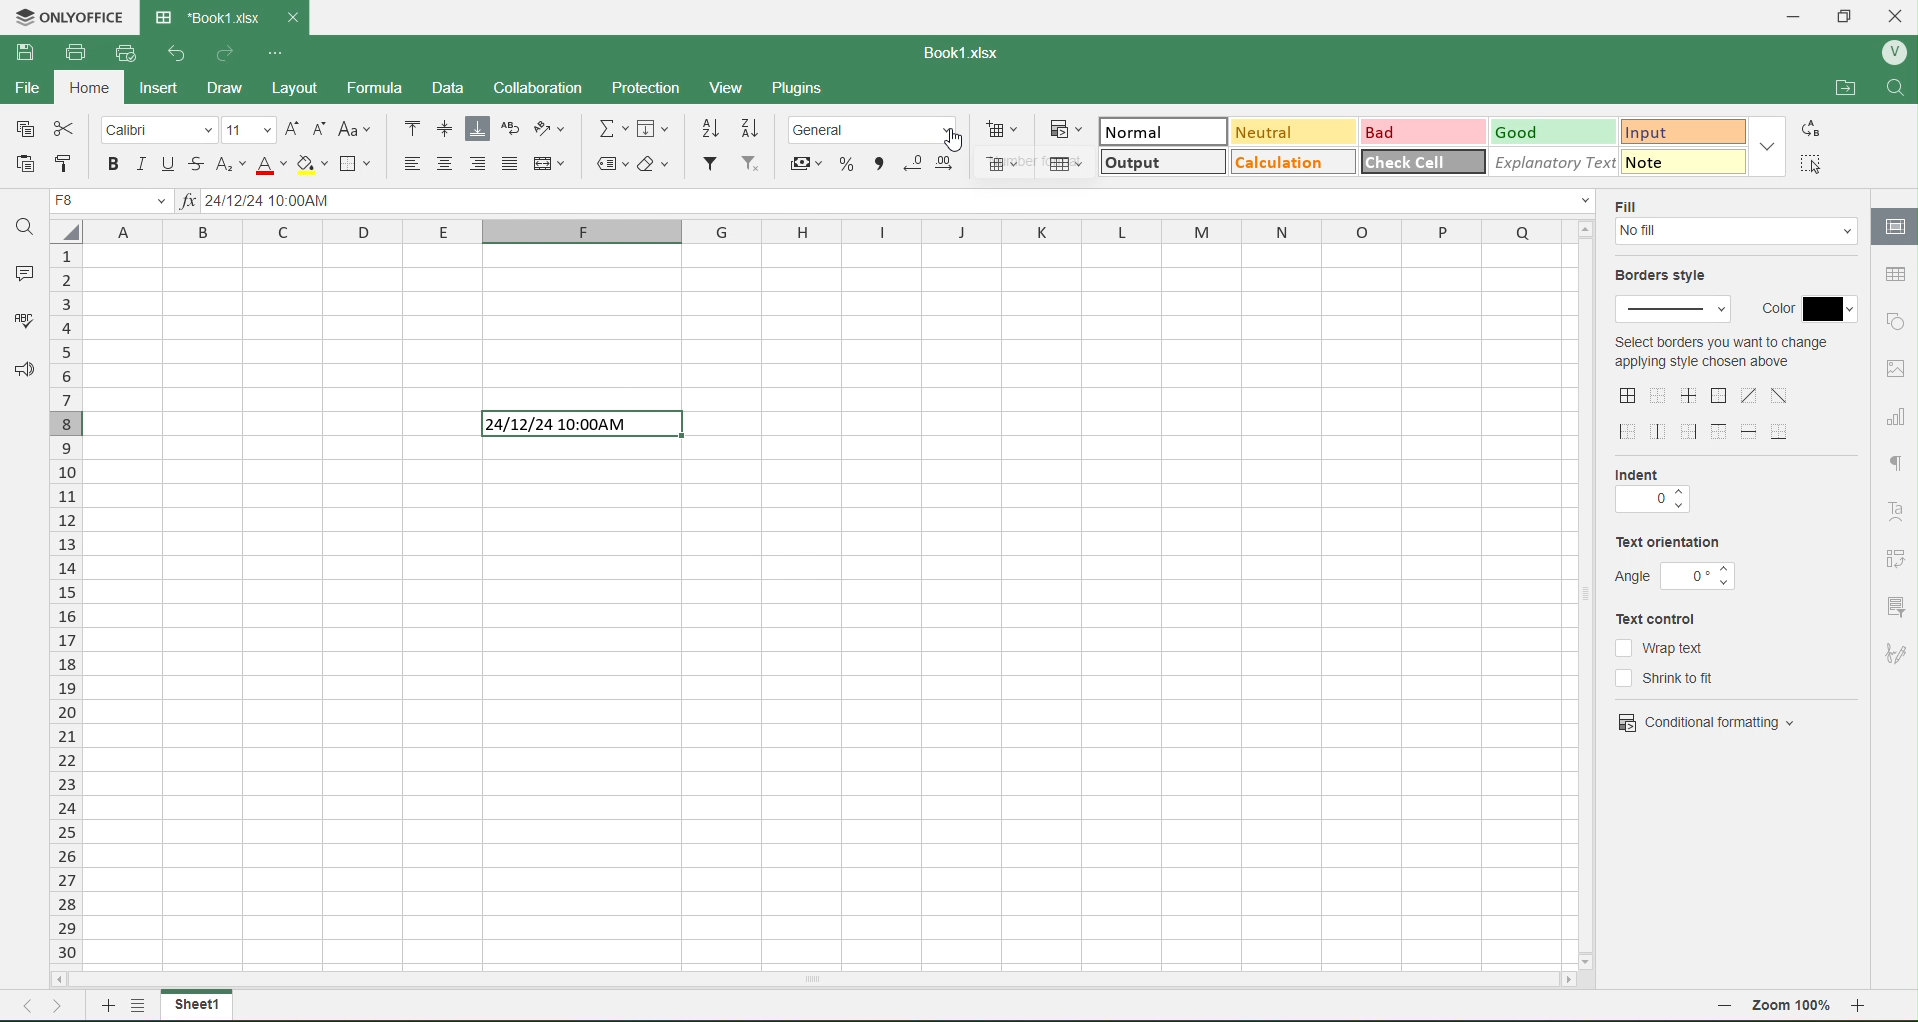 The height and width of the screenshot is (1022, 1918). I want to click on Insert, so click(172, 88).